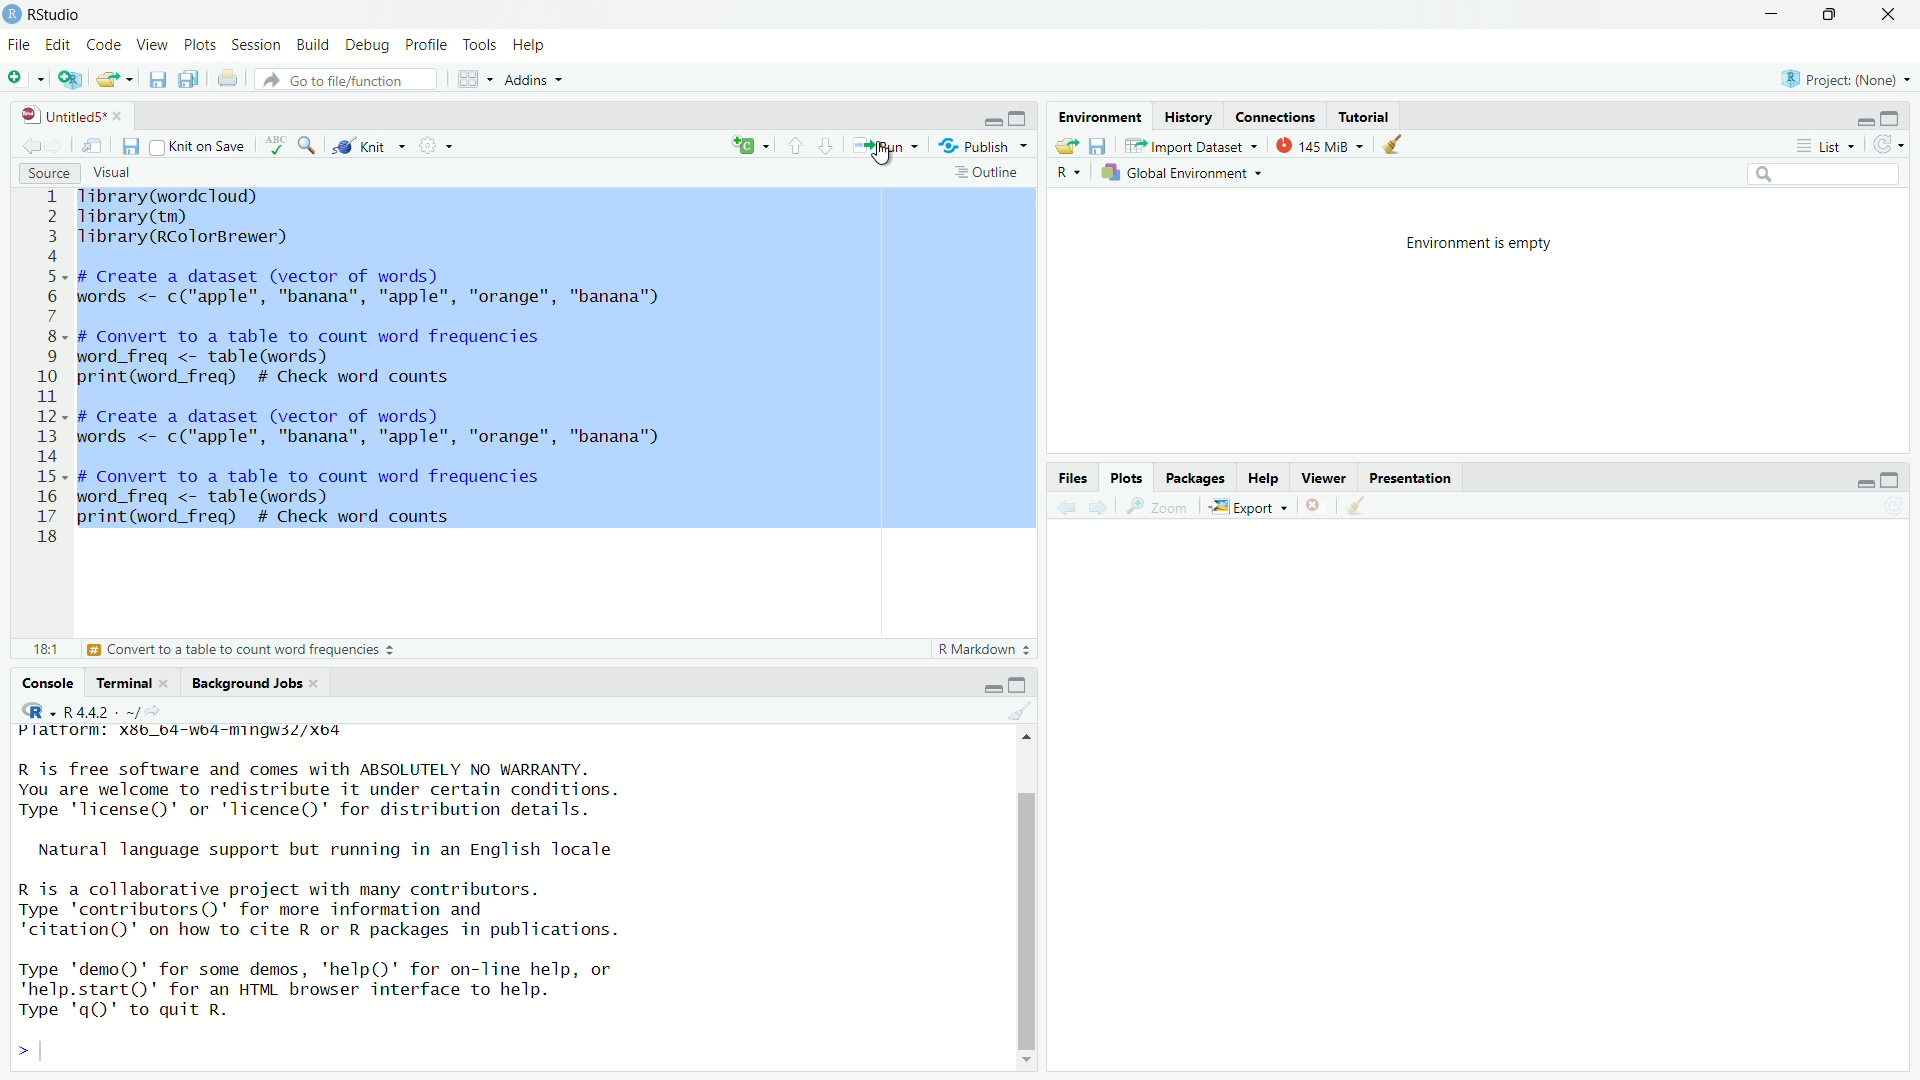 Image resolution: width=1920 pixels, height=1080 pixels. Describe the element at coordinates (1820, 175) in the screenshot. I see `Search` at that location.